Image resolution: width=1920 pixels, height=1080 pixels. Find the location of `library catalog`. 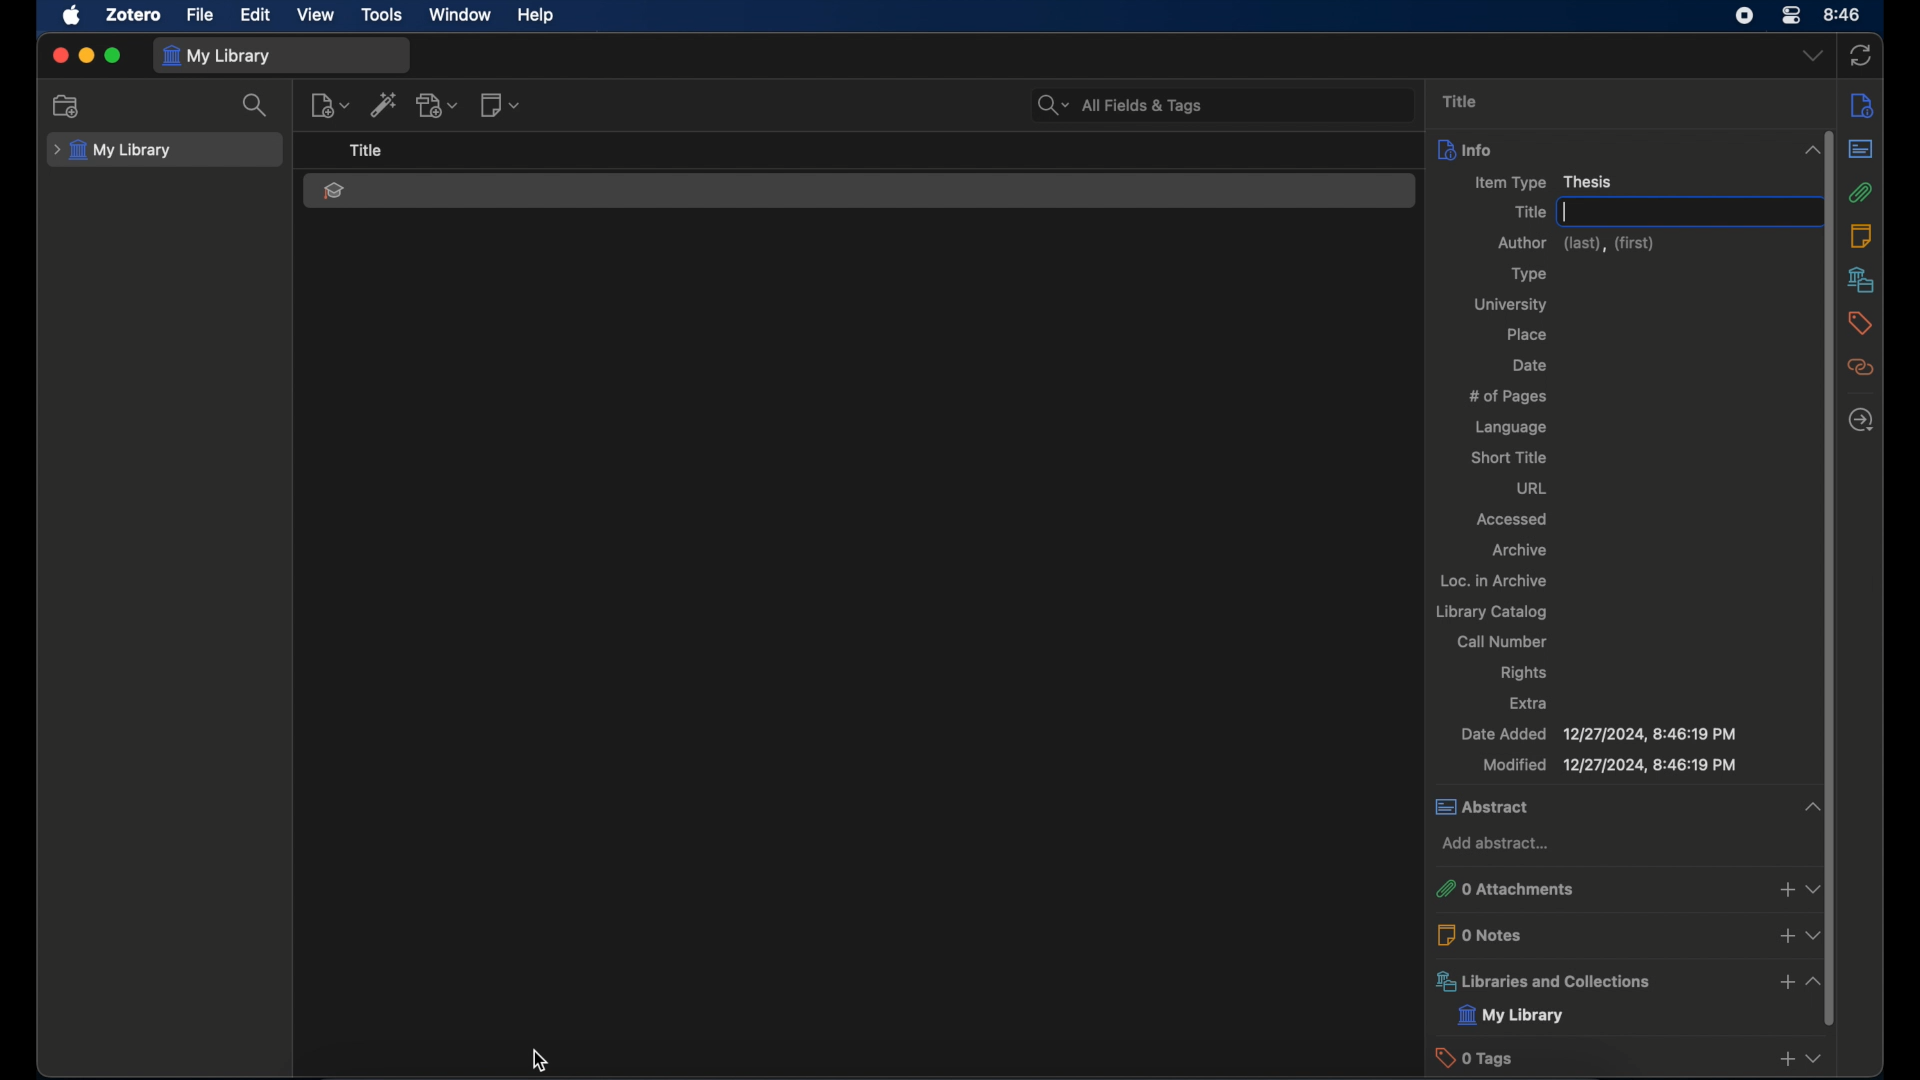

library catalog is located at coordinates (1490, 612).